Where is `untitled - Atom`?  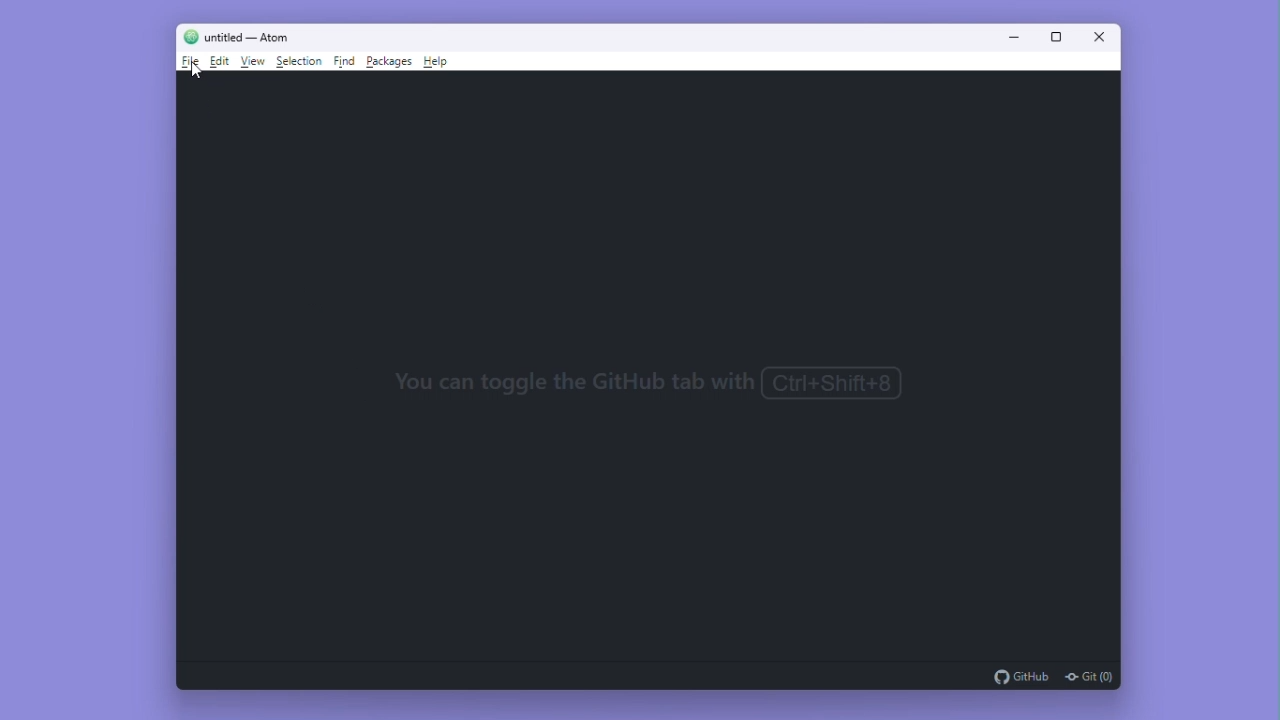 untitled - Atom is located at coordinates (256, 36).